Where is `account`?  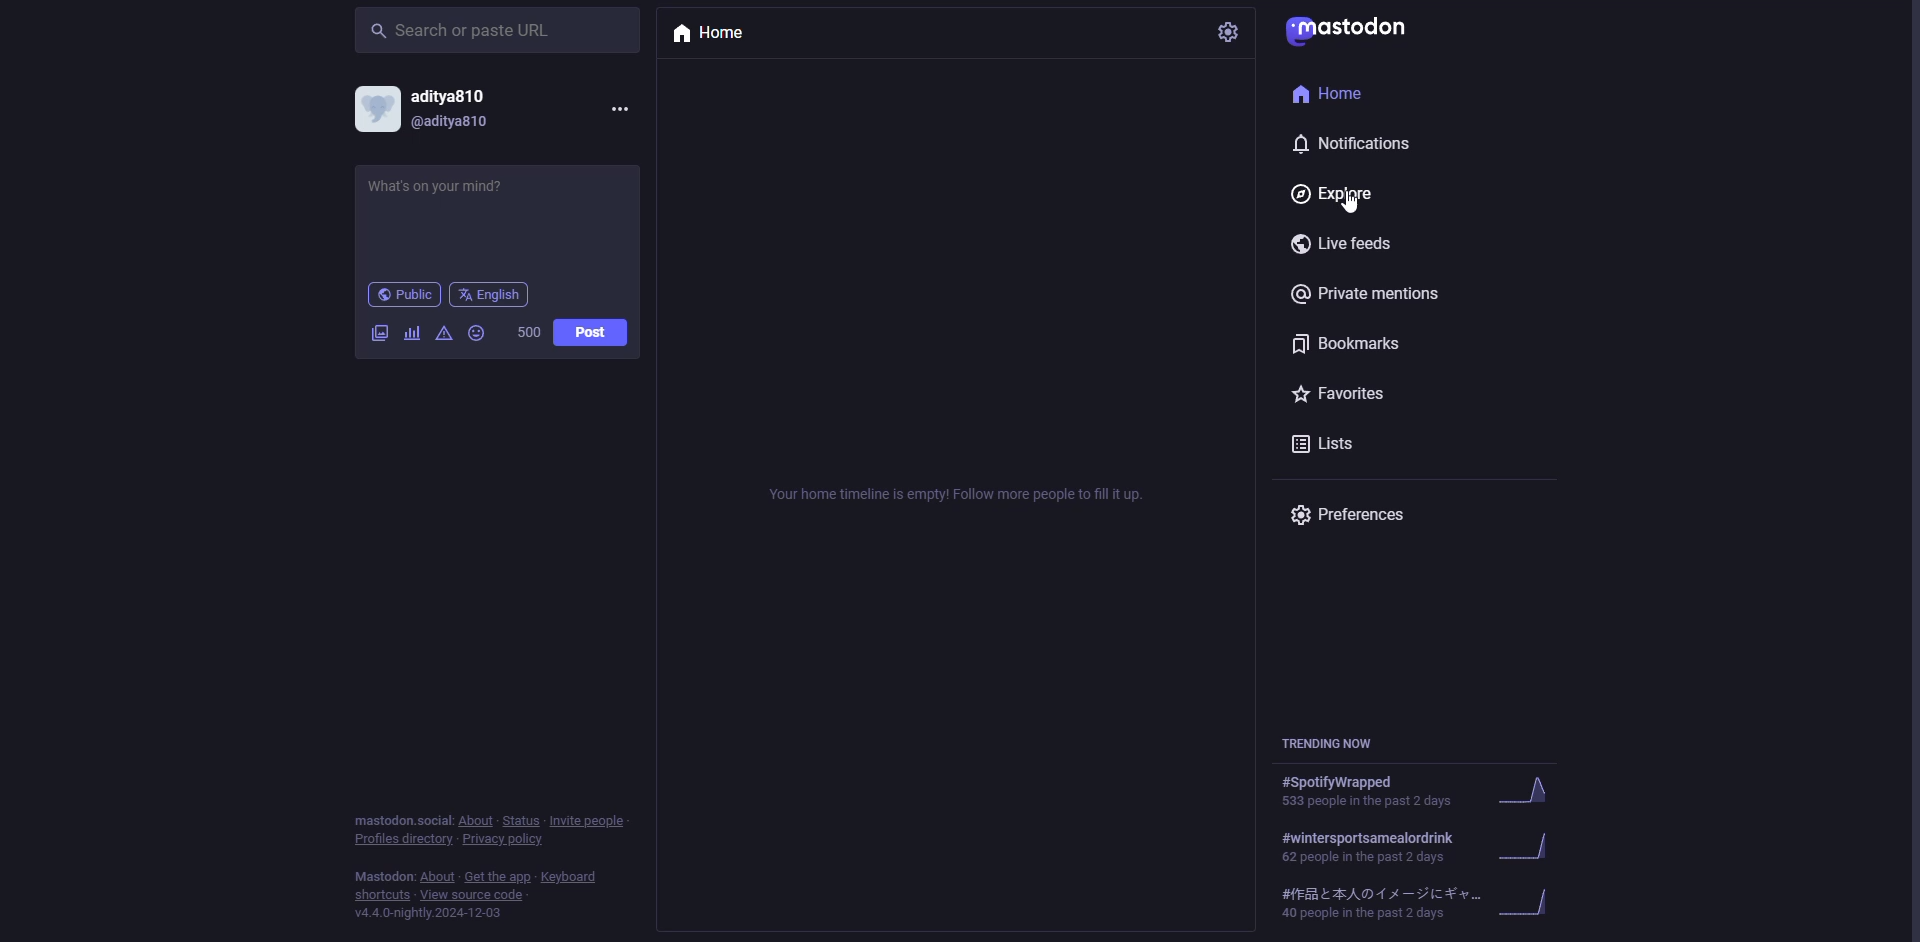 account is located at coordinates (439, 109).